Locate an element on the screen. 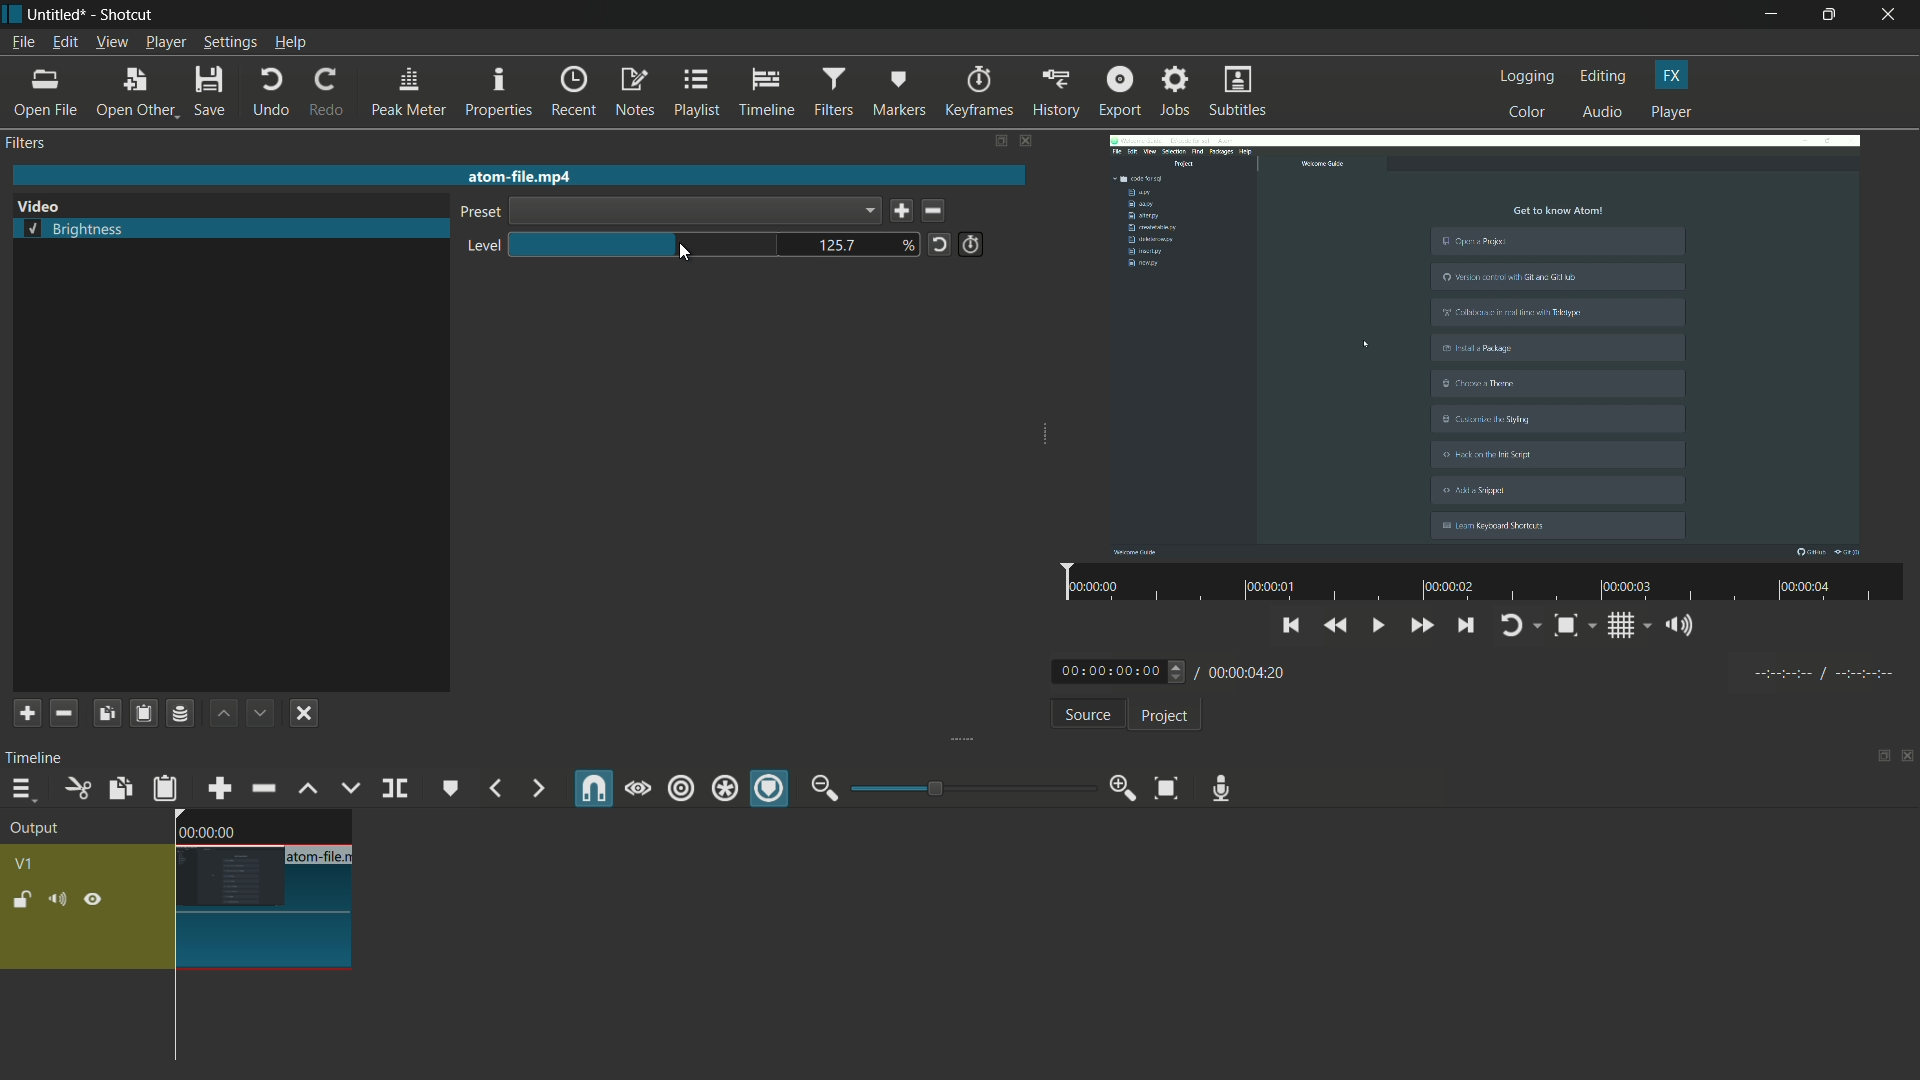 This screenshot has height=1080, width=1920. markers is located at coordinates (899, 91).